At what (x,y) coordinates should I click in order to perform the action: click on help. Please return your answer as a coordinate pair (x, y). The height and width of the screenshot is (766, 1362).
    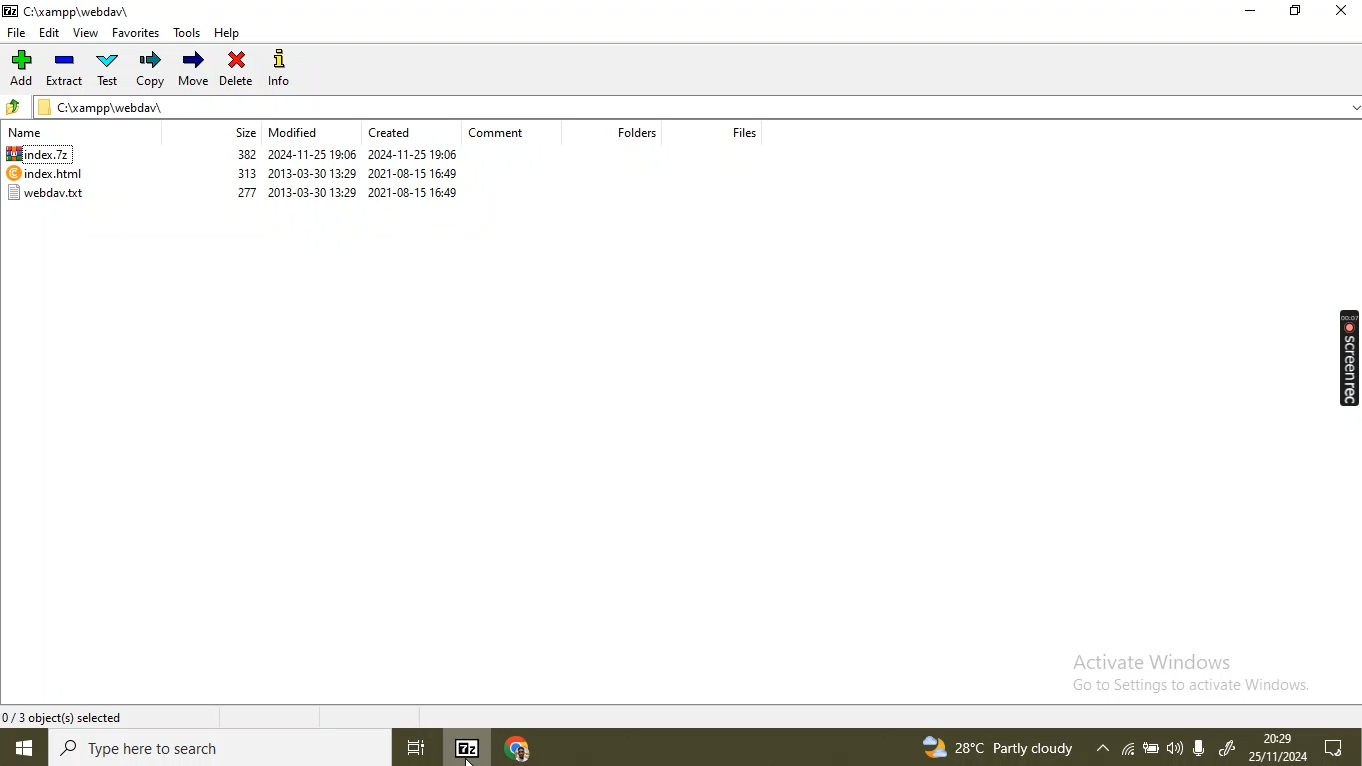
    Looking at the image, I should click on (231, 34).